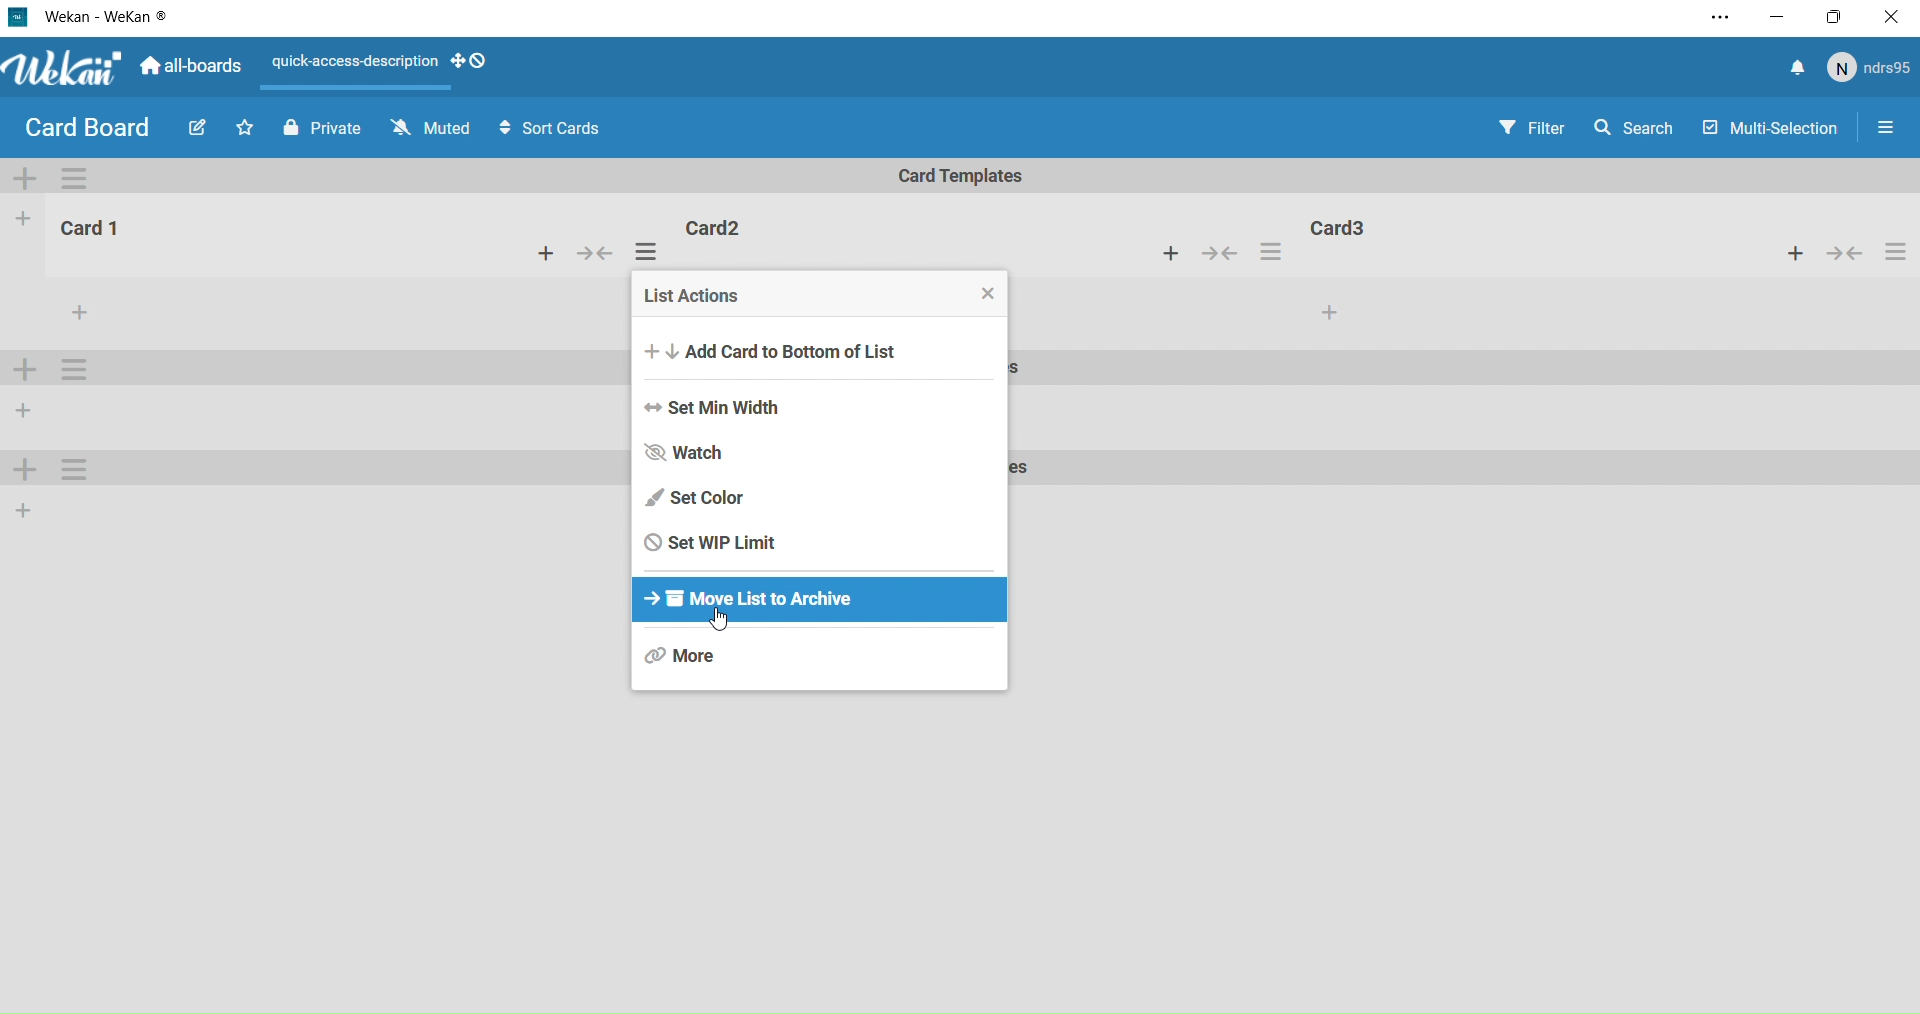  Describe the element at coordinates (1837, 17) in the screenshot. I see `Box` at that location.